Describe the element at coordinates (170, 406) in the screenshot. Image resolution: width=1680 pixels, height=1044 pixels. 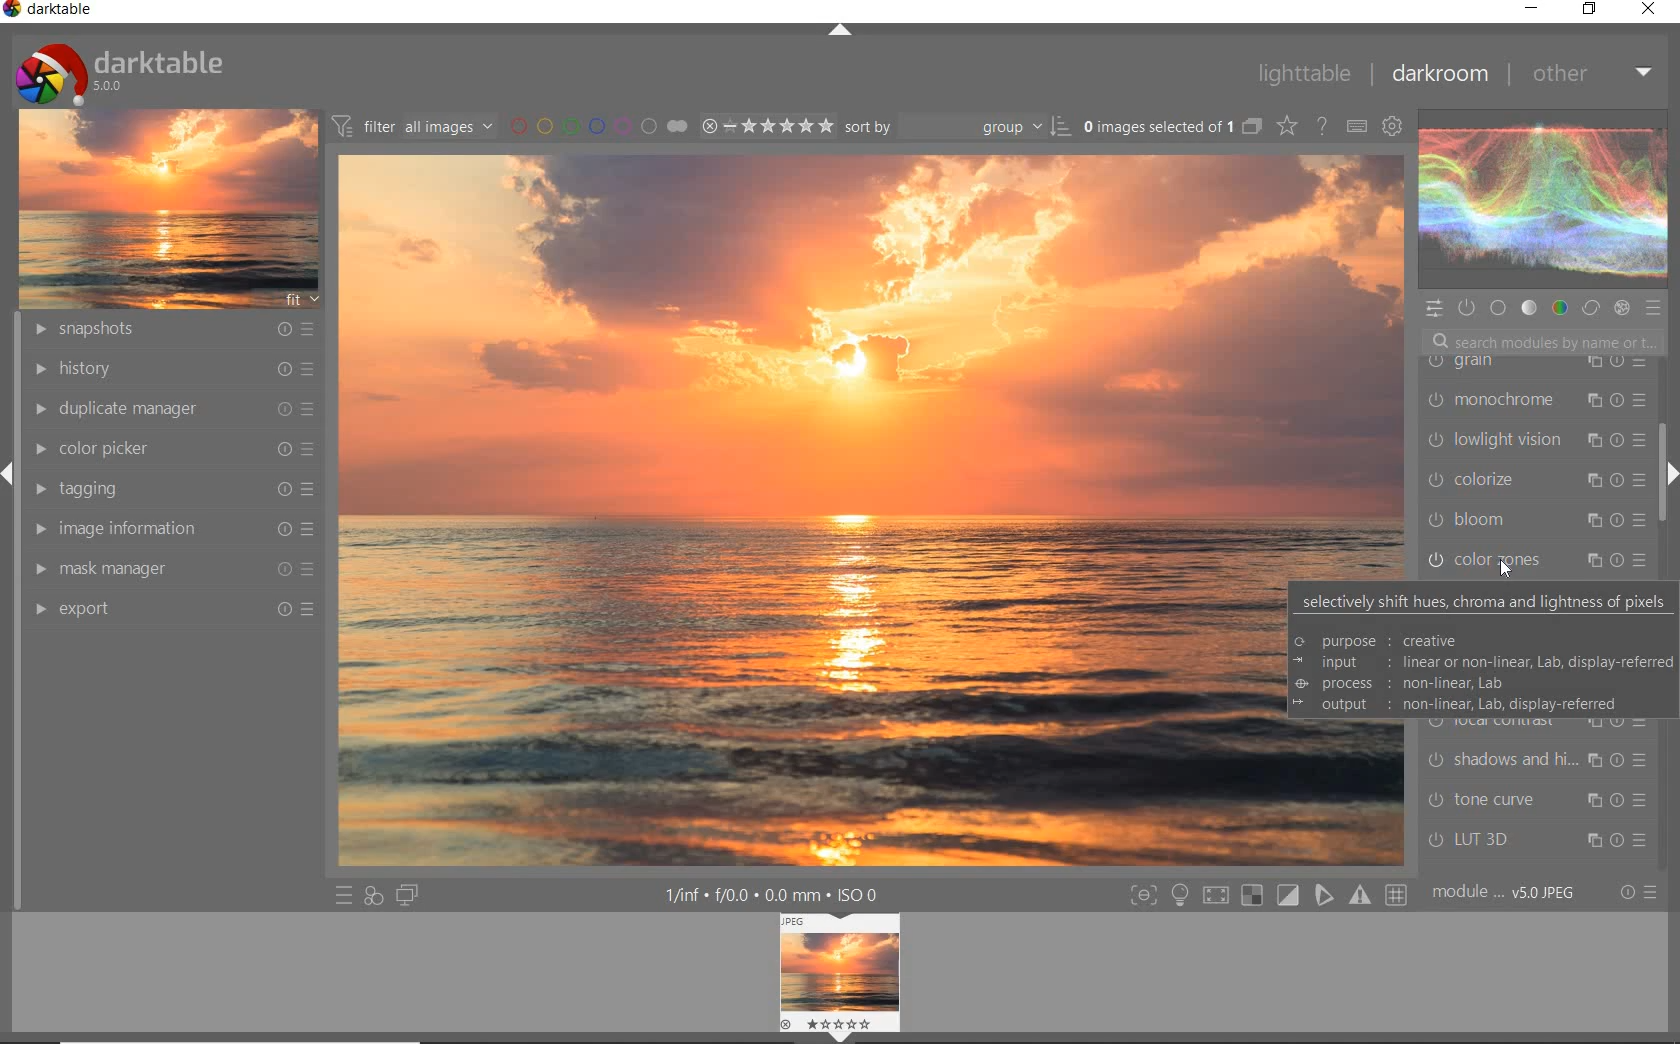
I see `DUPLICATE MANAGER` at that location.